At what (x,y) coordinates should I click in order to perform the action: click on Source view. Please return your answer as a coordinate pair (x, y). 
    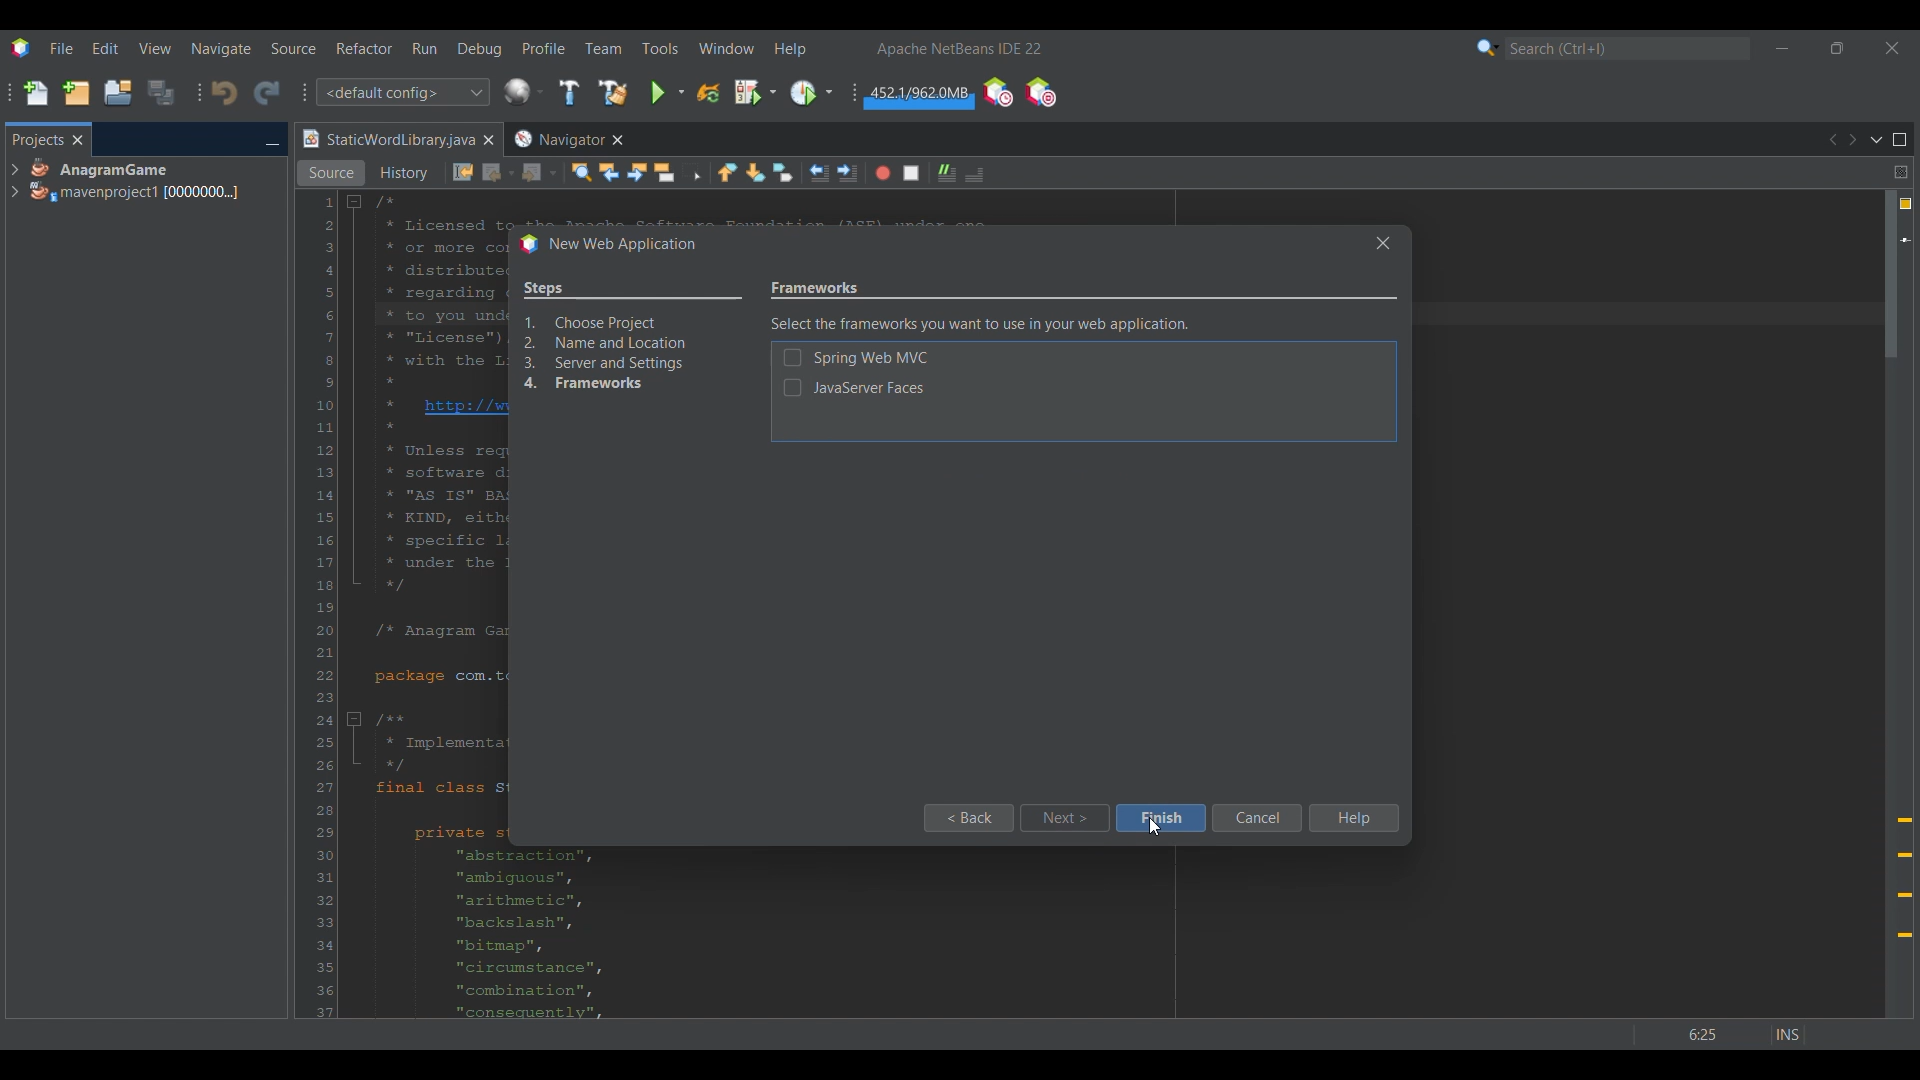
    Looking at the image, I should click on (331, 173).